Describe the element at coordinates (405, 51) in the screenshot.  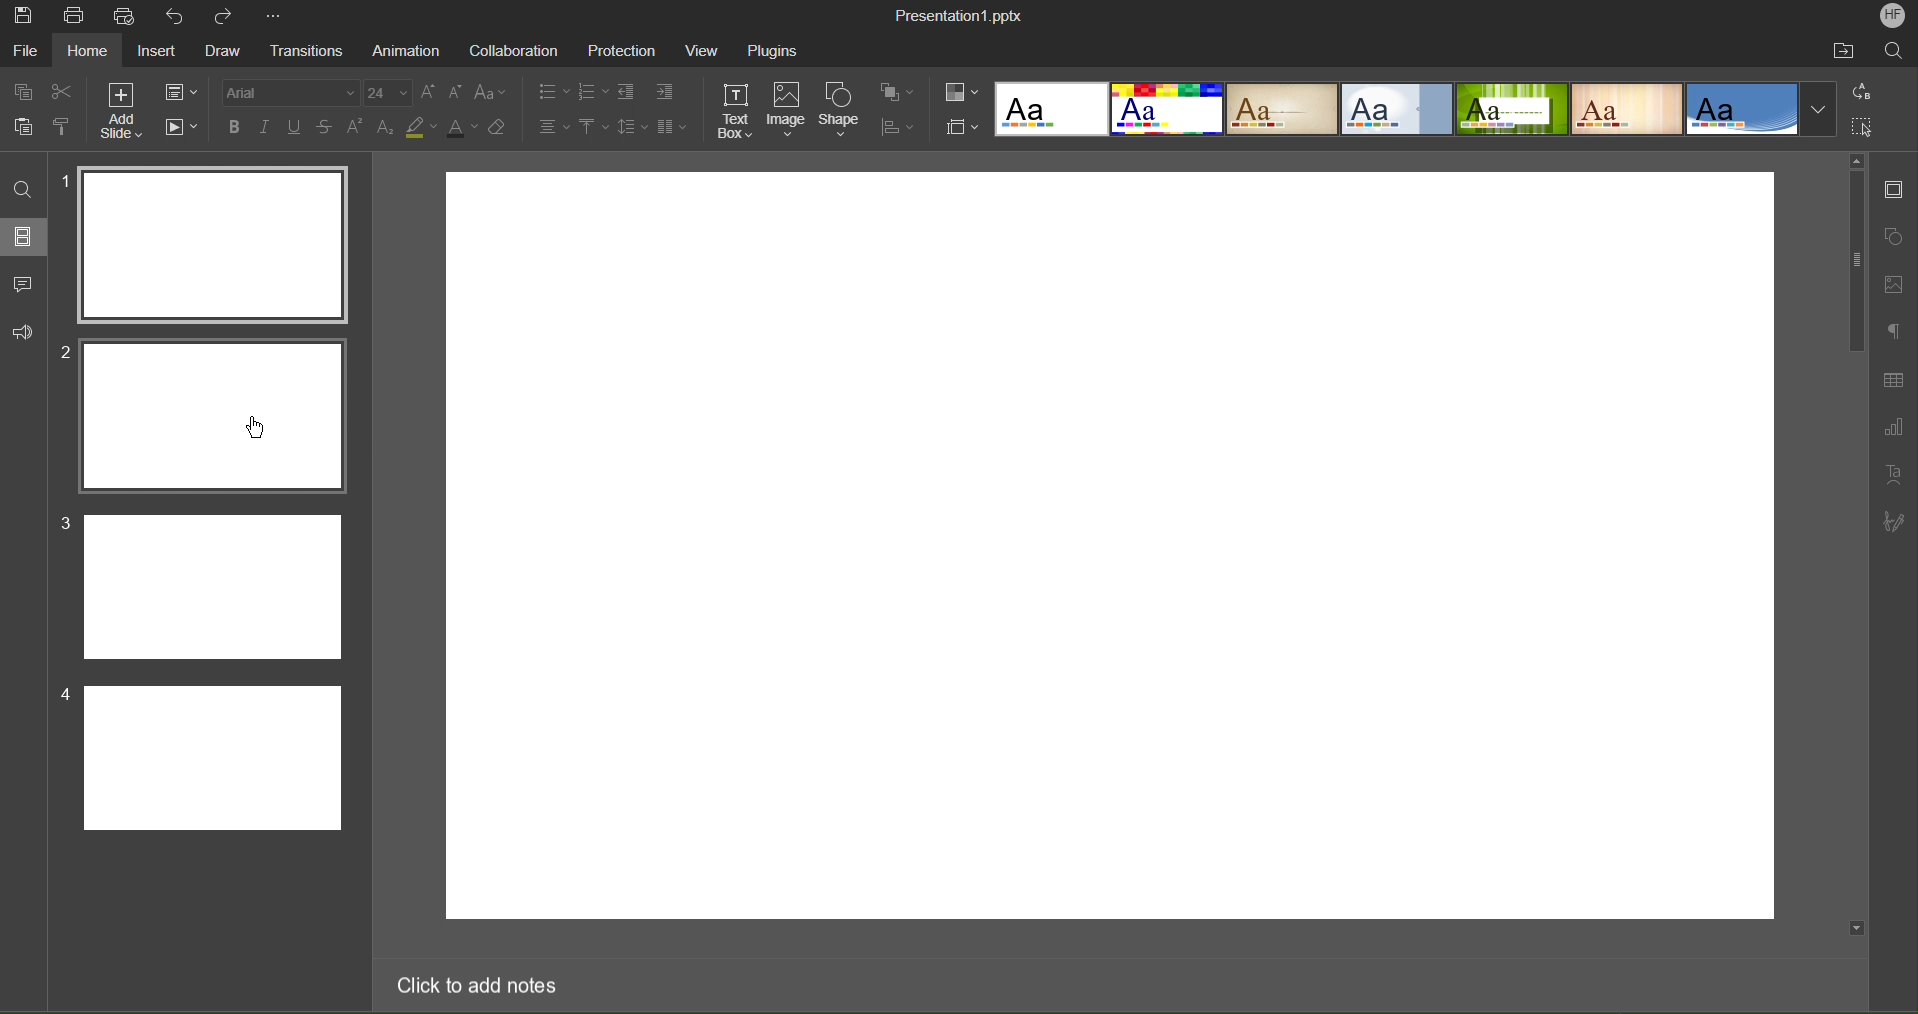
I see `Animation` at that location.